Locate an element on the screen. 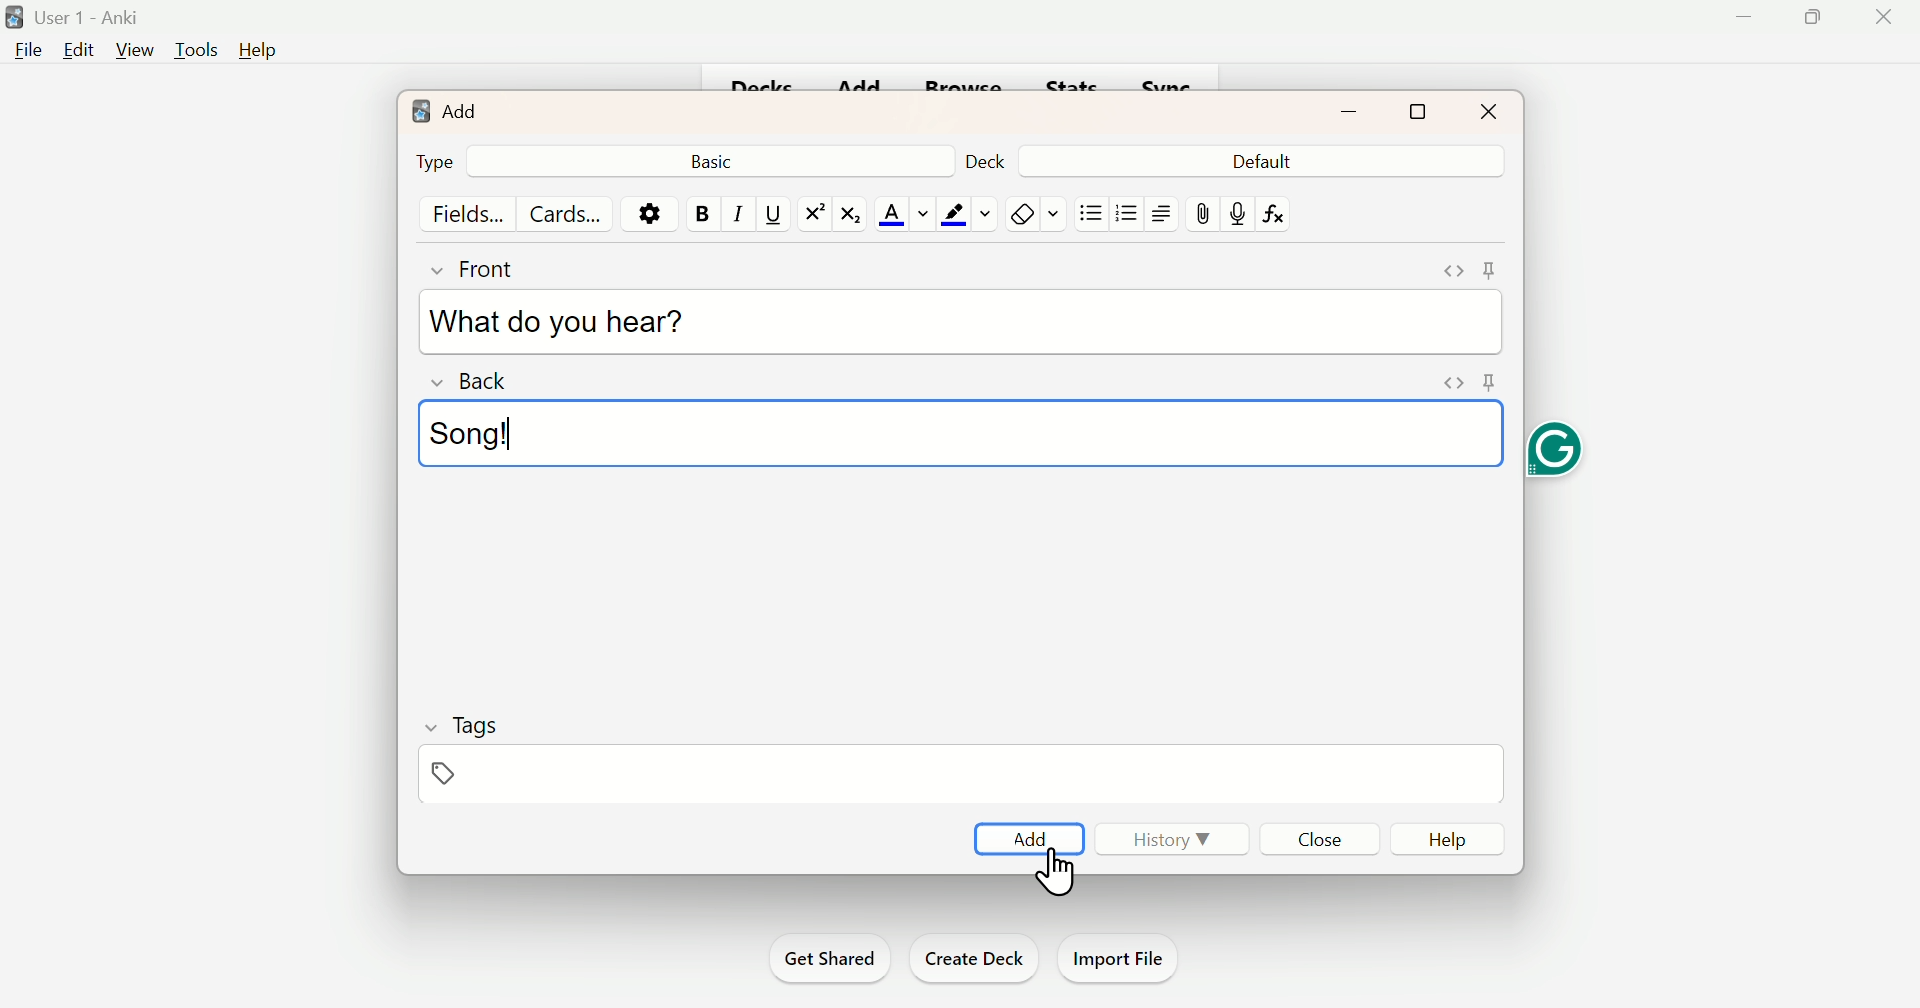 This screenshot has width=1920, height=1008. Italiac is located at coordinates (737, 212).